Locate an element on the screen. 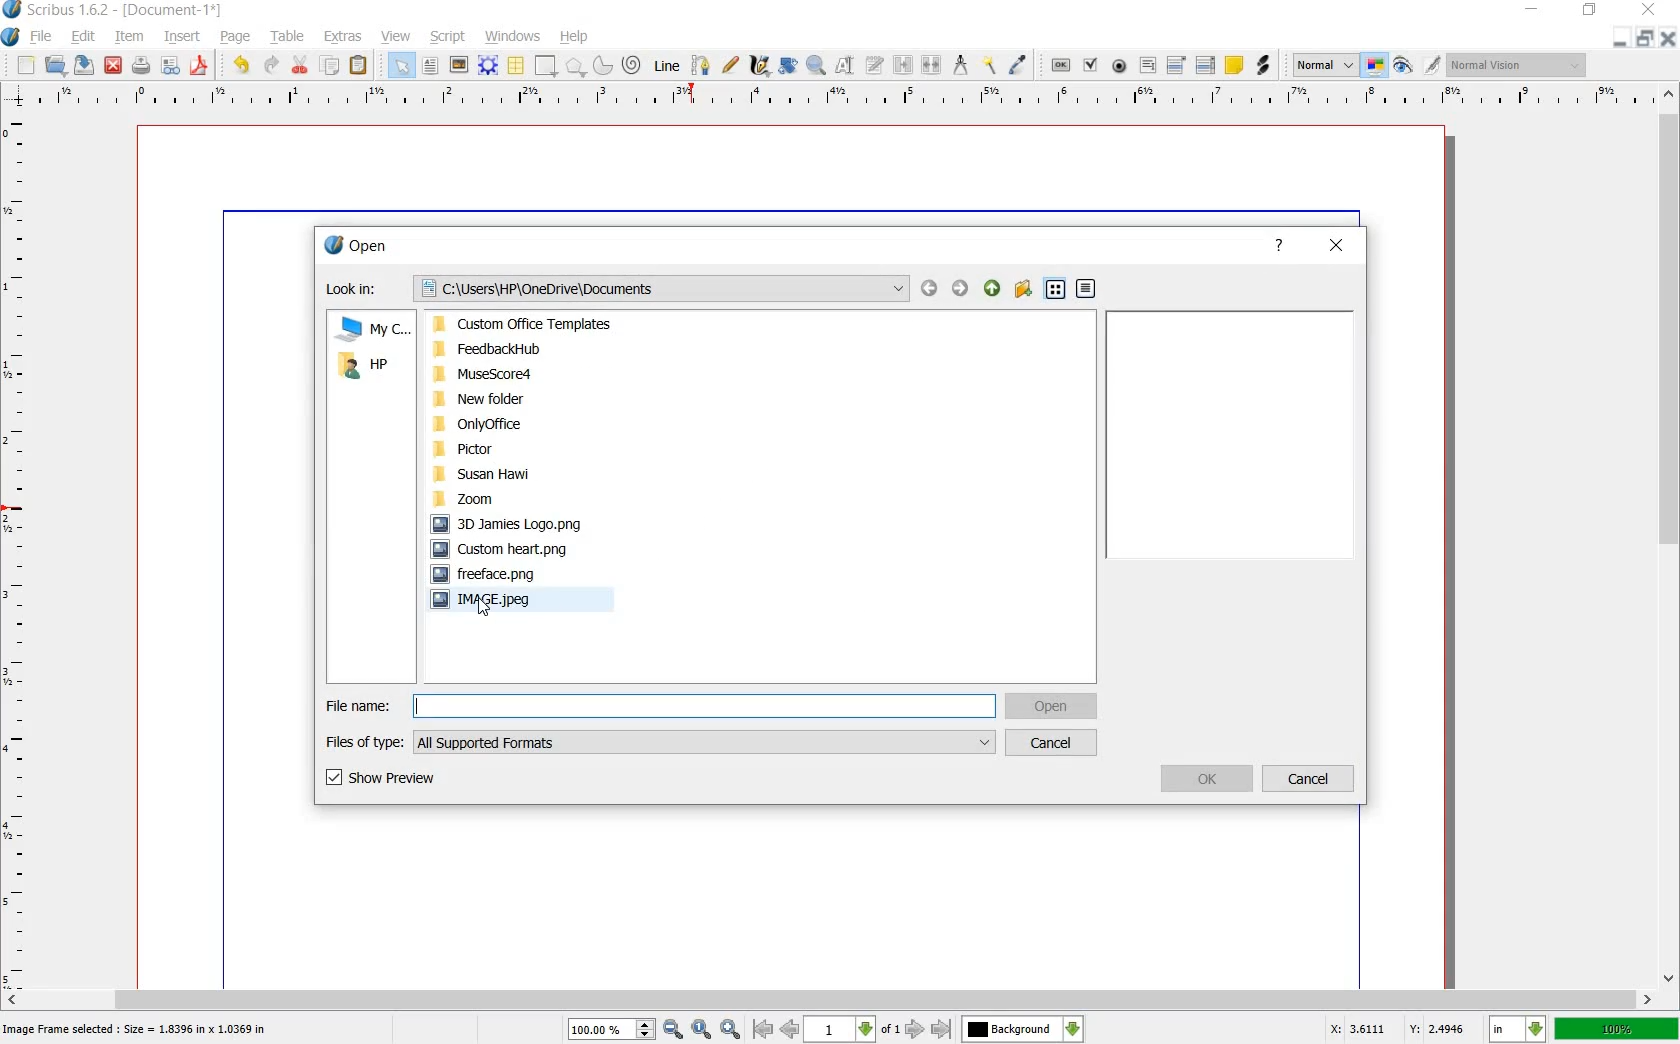  windows is located at coordinates (511, 34).